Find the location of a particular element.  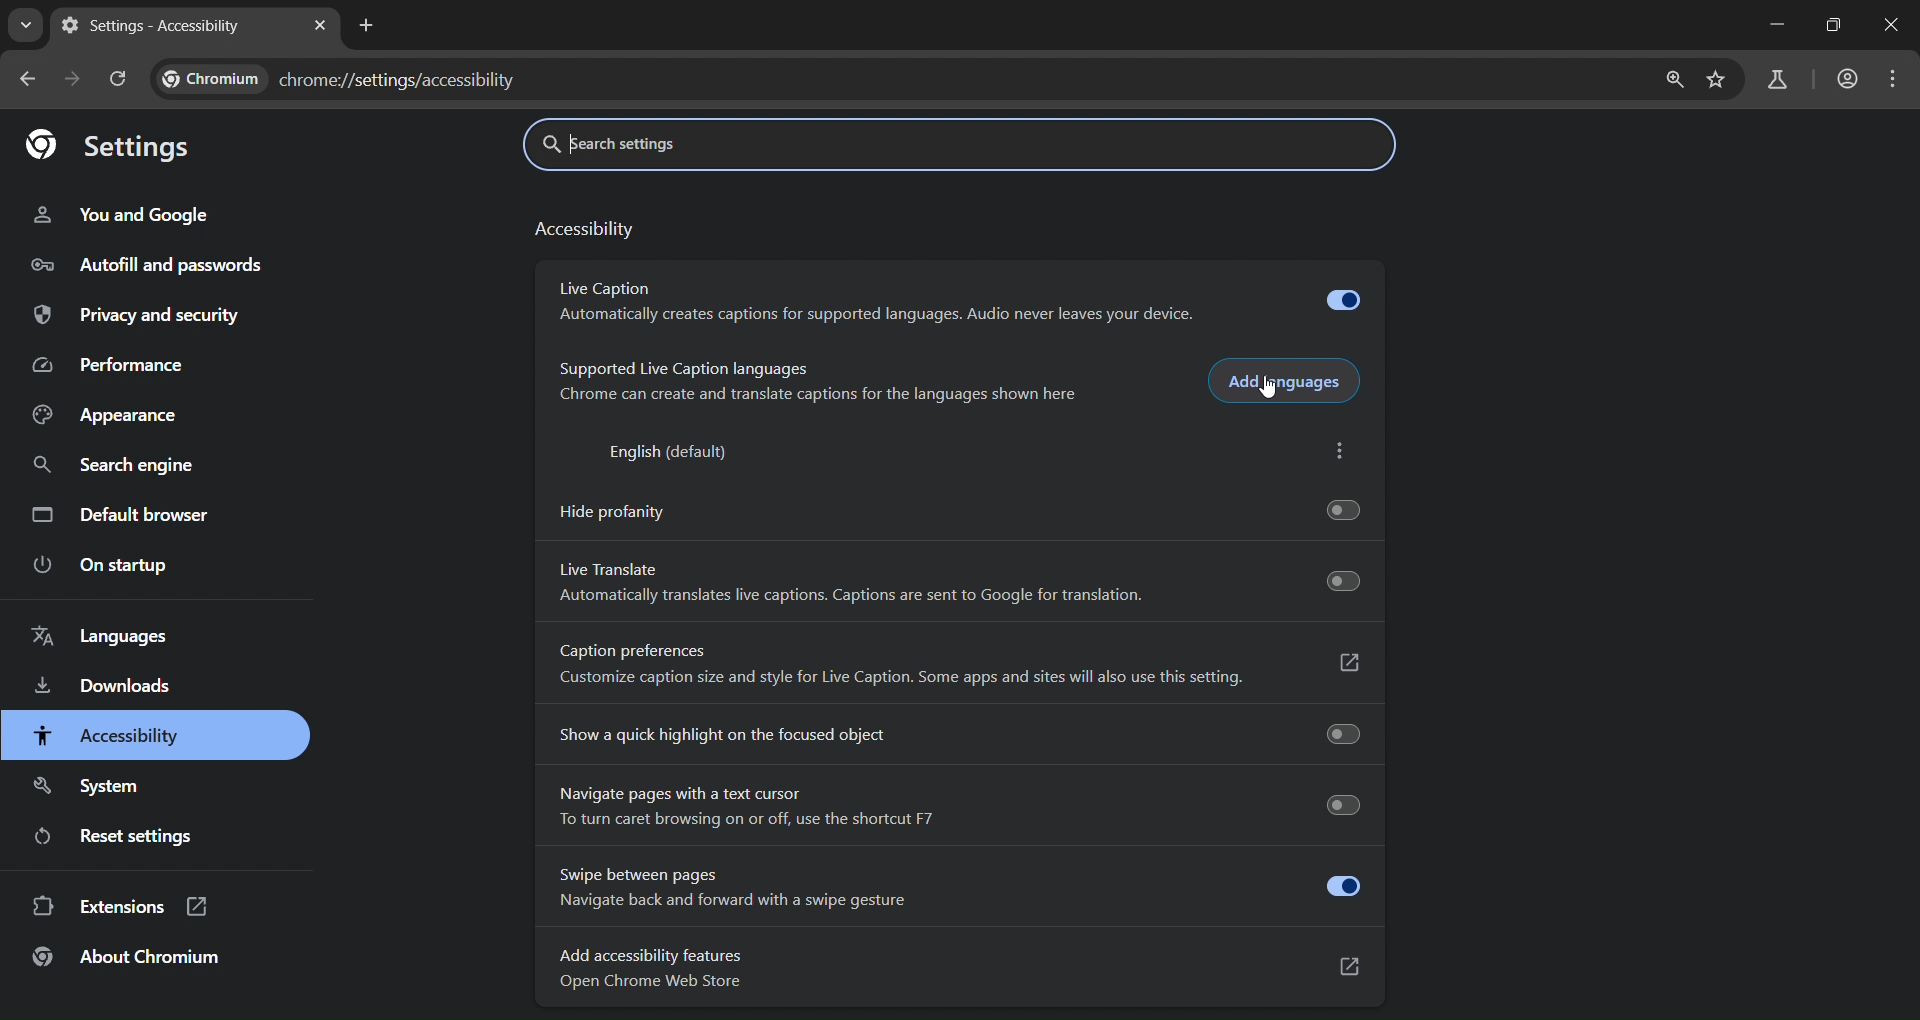

about chromium is located at coordinates (128, 959).